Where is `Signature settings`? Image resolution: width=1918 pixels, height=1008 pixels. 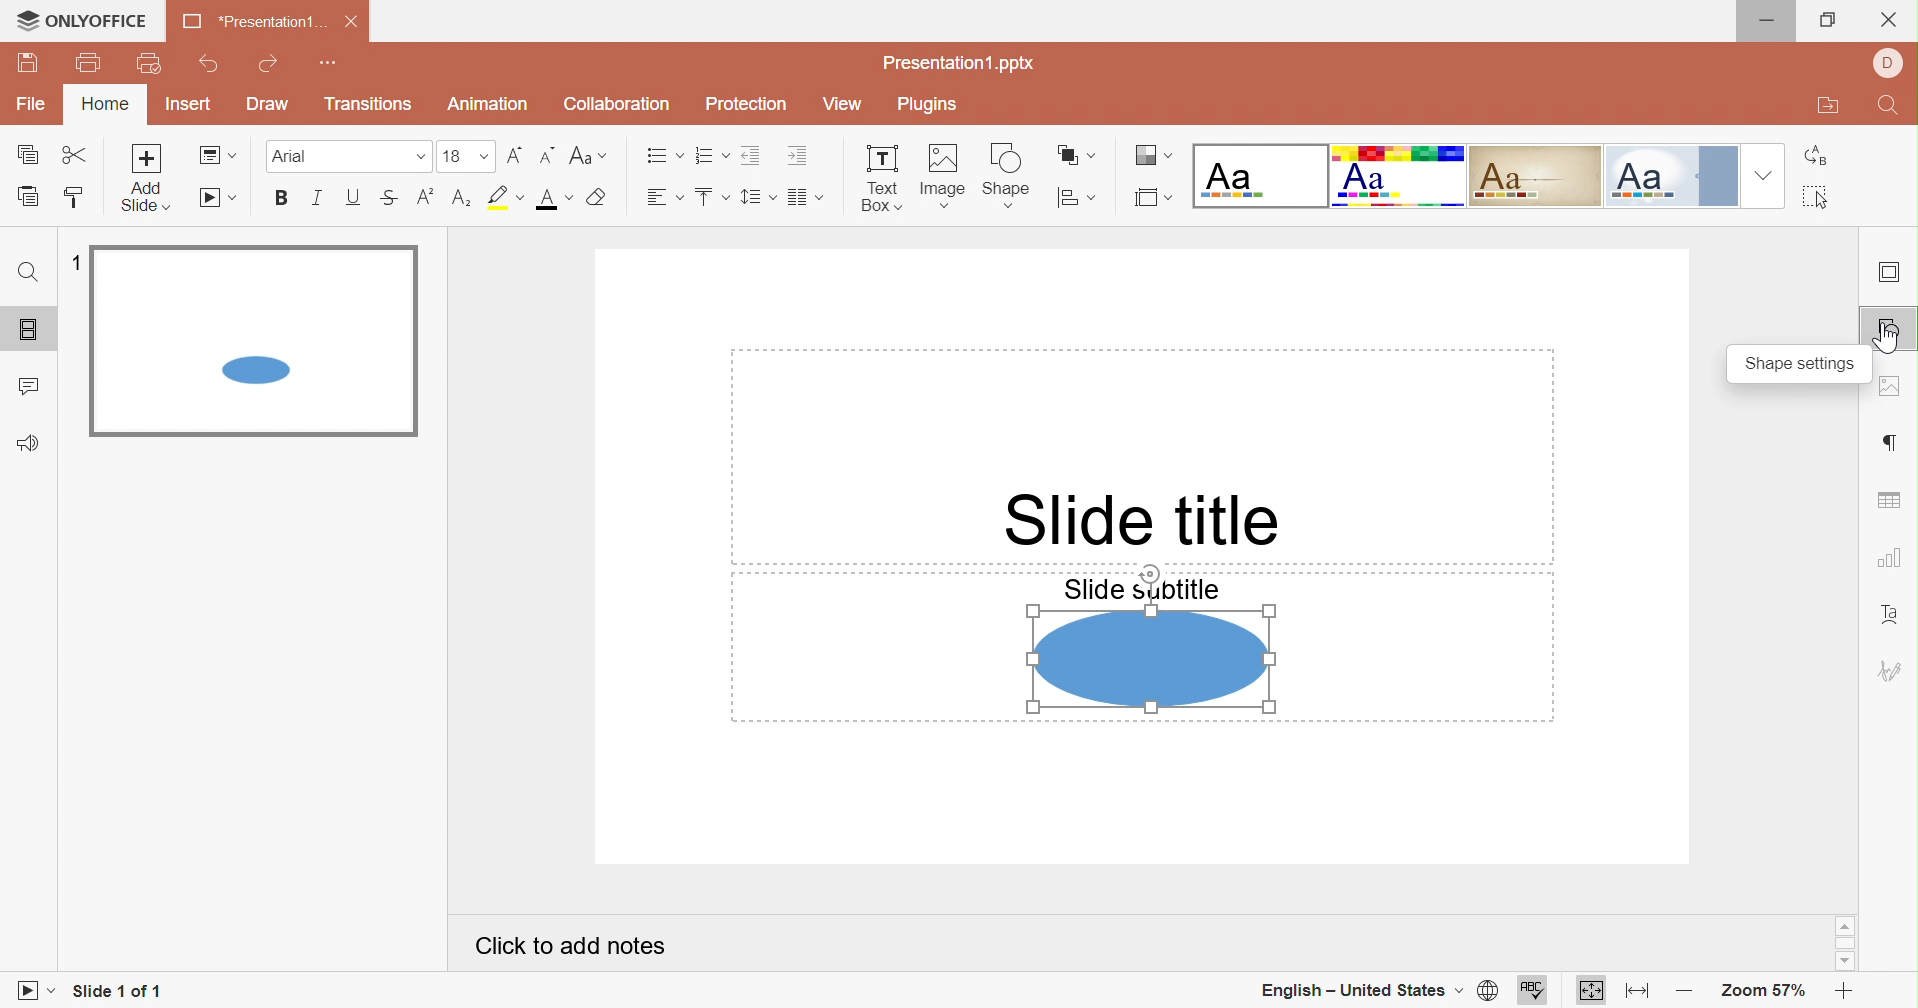 Signature settings is located at coordinates (1890, 672).